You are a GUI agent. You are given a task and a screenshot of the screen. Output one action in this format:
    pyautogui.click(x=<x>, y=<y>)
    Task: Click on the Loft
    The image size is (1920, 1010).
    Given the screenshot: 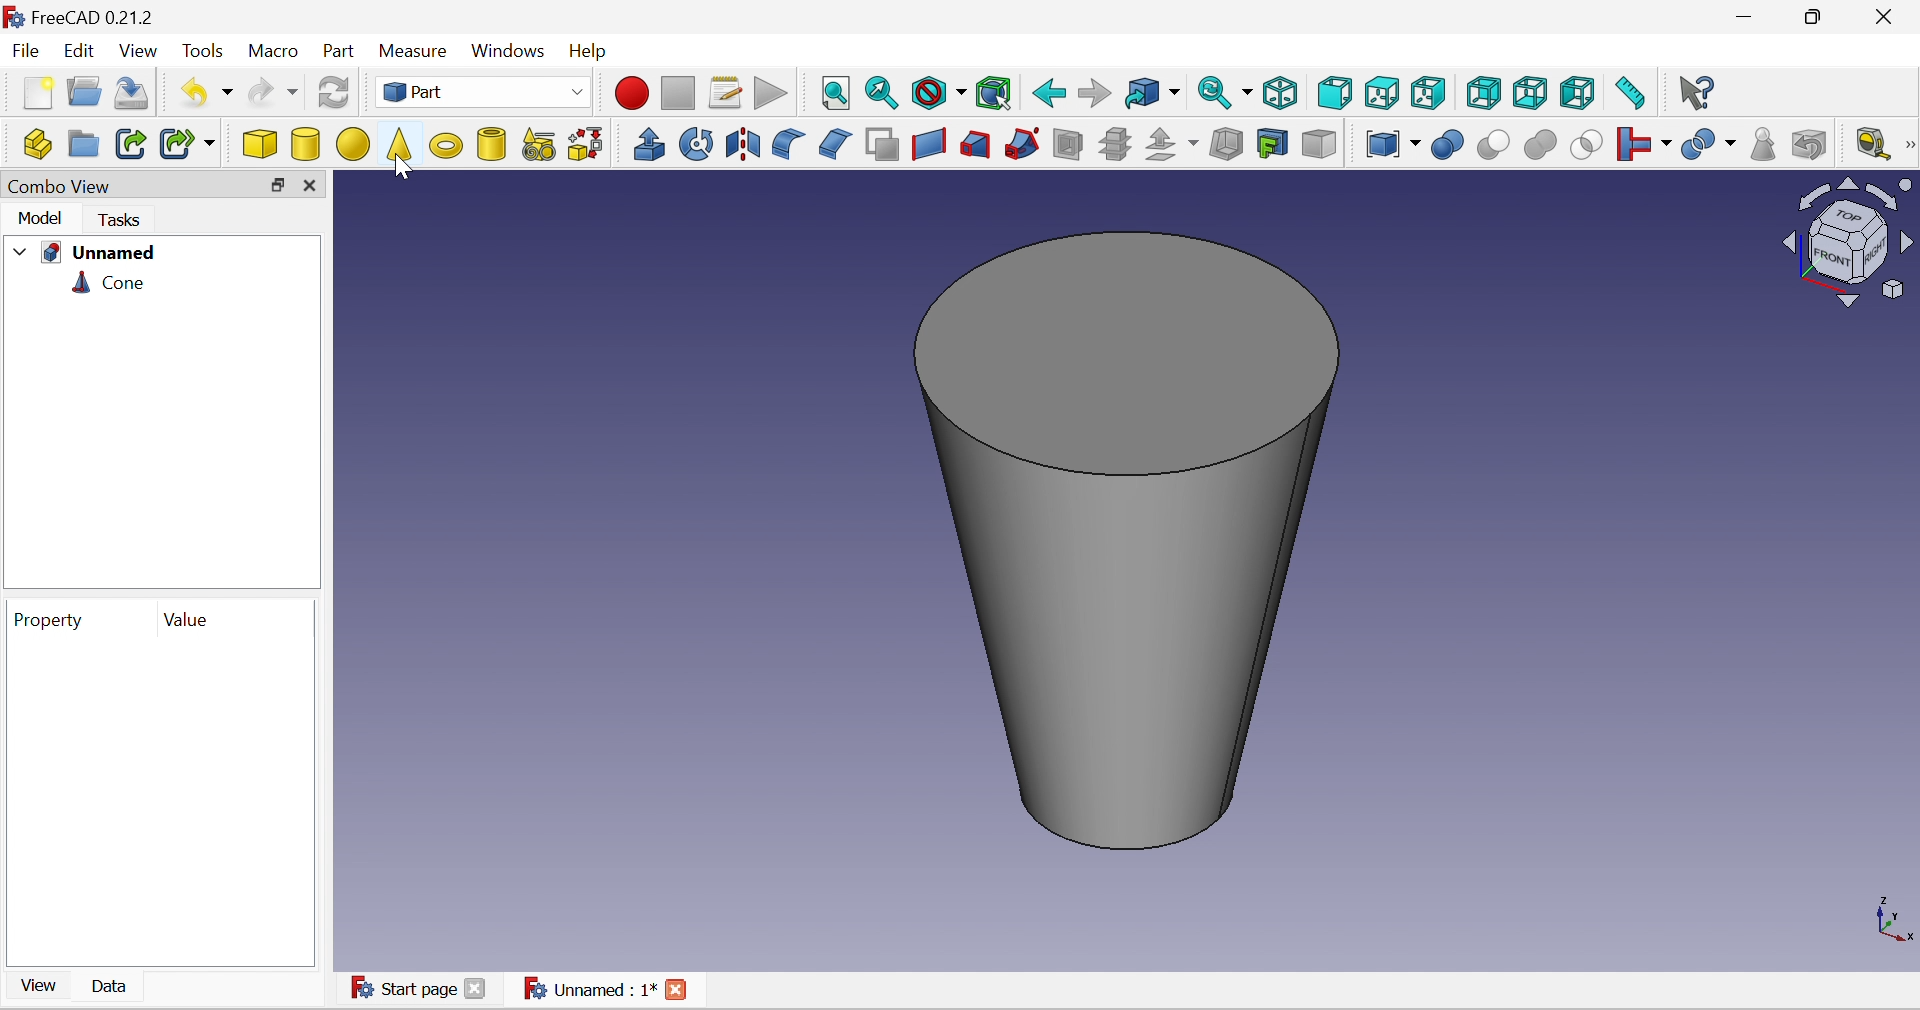 What is the action you would take?
    pyautogui.click(x=979, y=146)
    